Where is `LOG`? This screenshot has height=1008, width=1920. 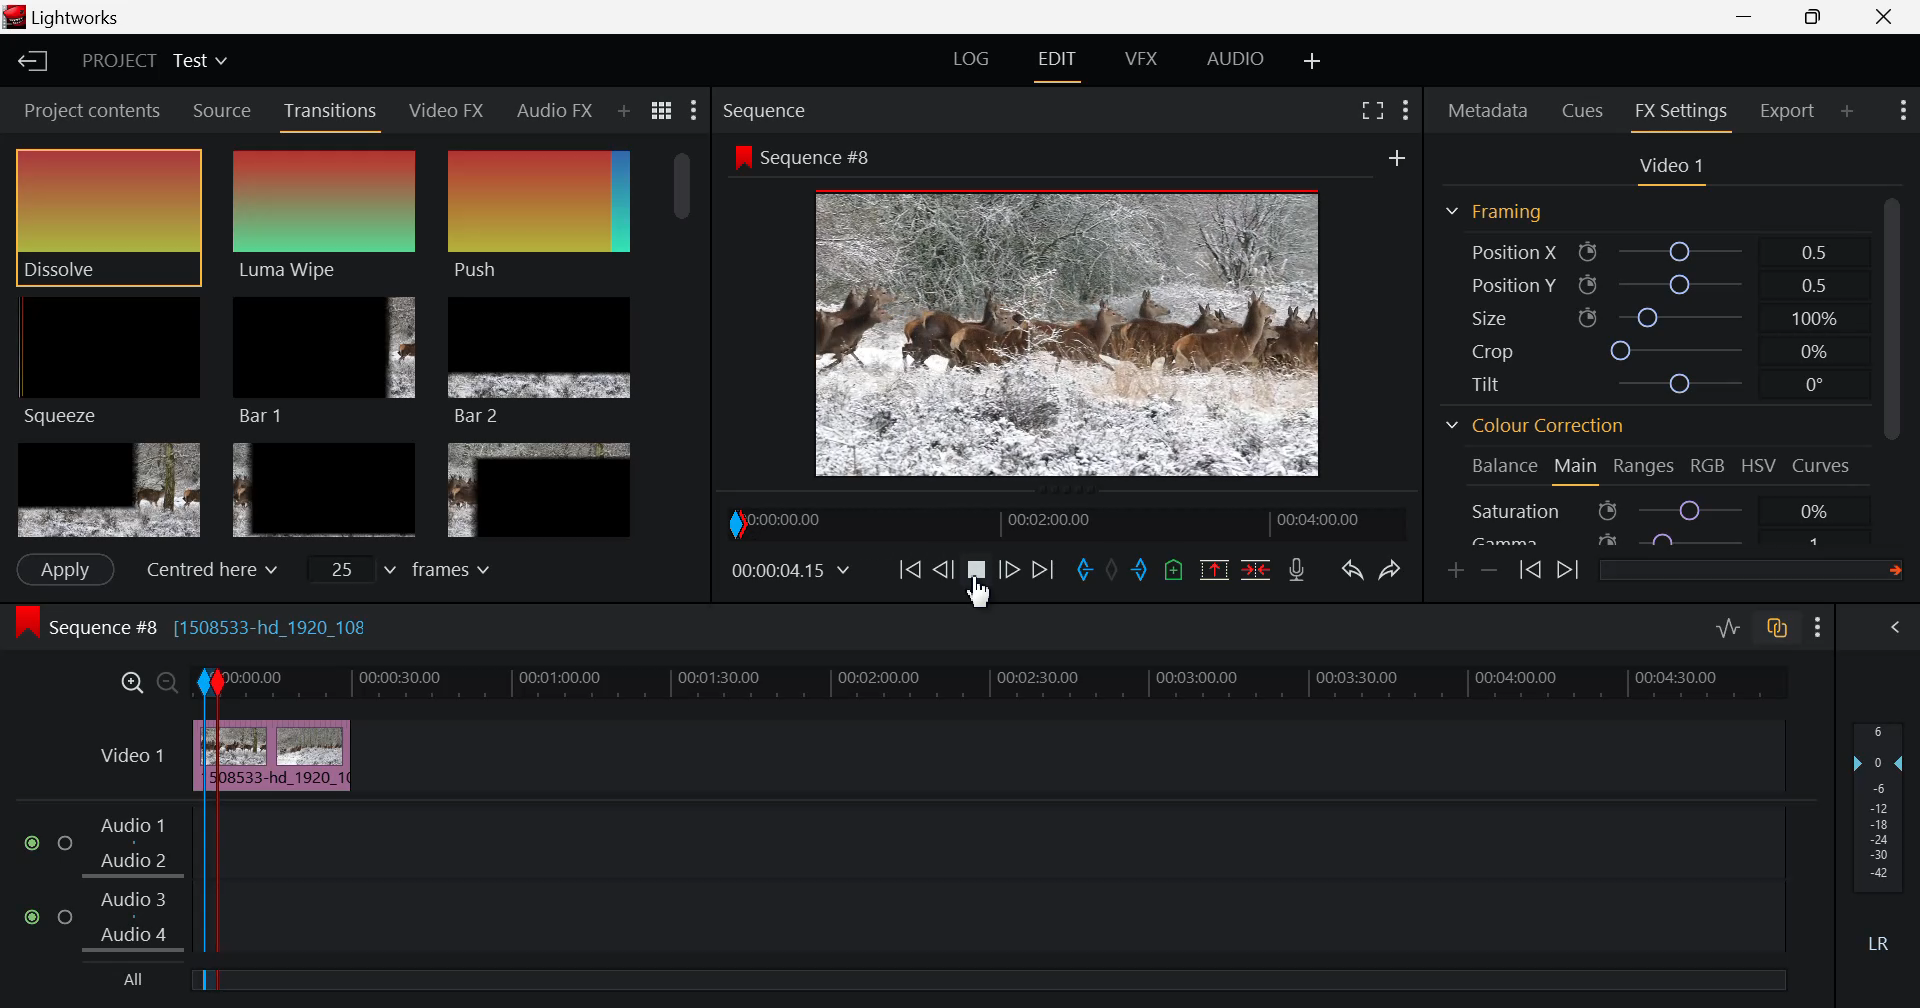 LOG is located at coordinates (972, 62).